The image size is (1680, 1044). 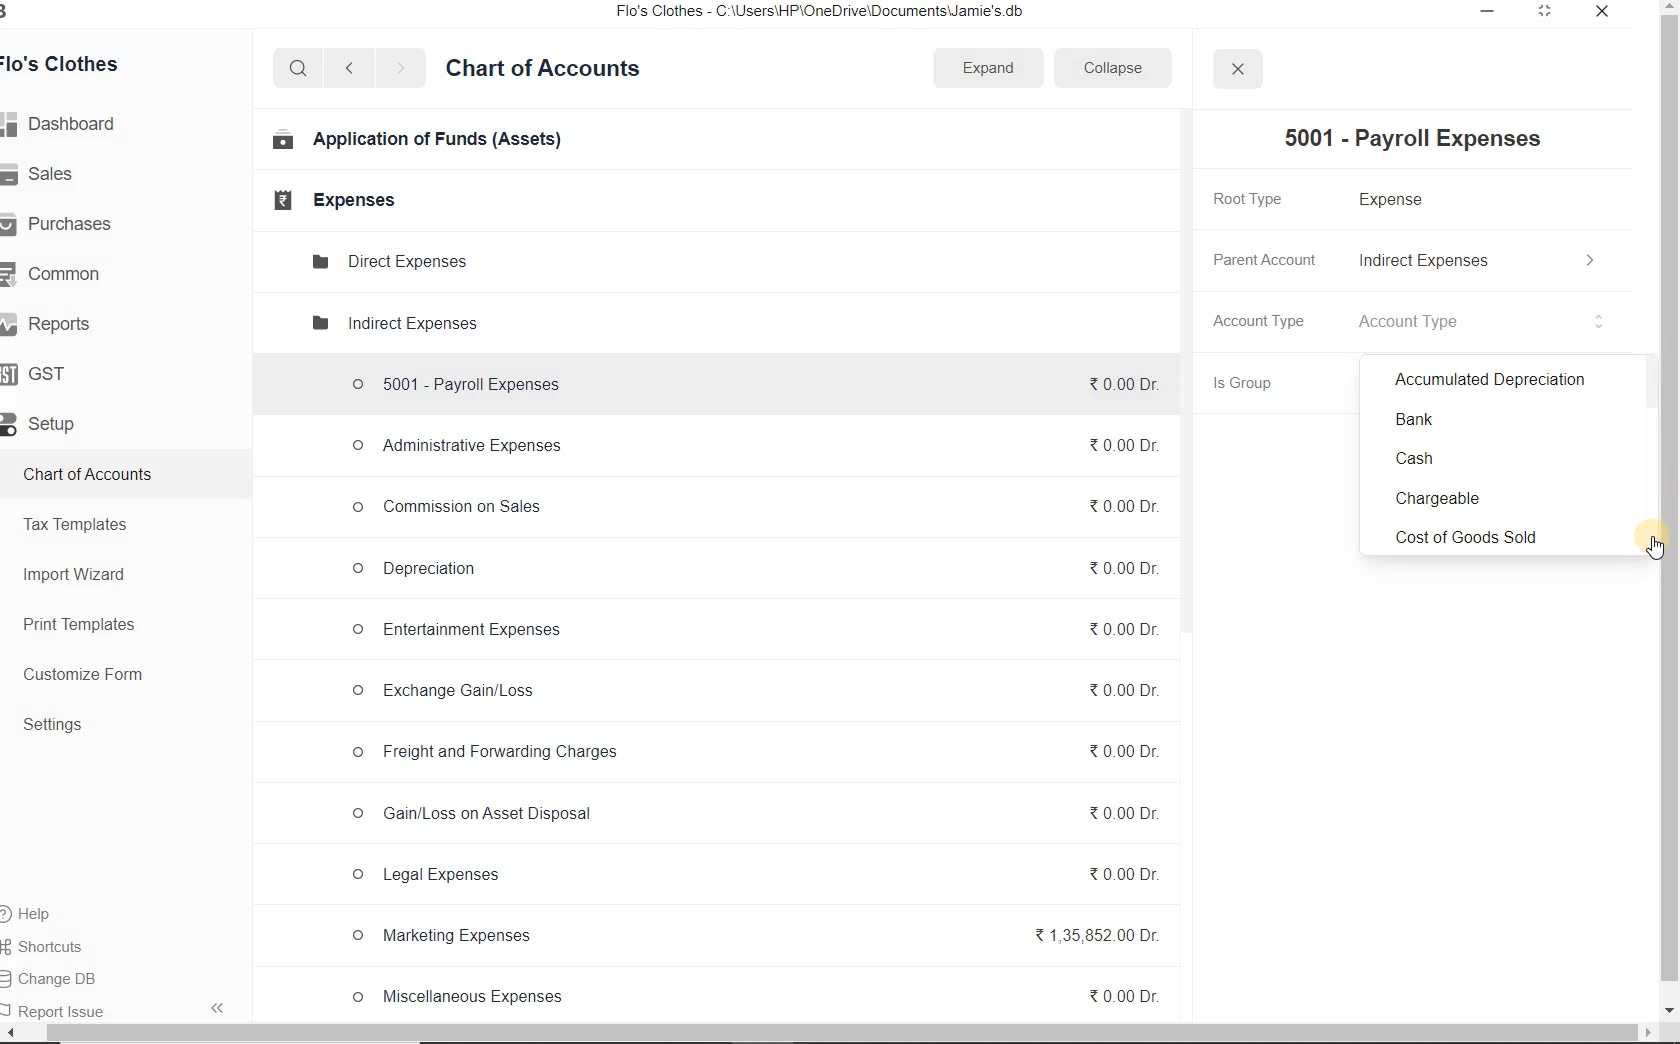 I want to click on previous, so click(x=348, y=69).